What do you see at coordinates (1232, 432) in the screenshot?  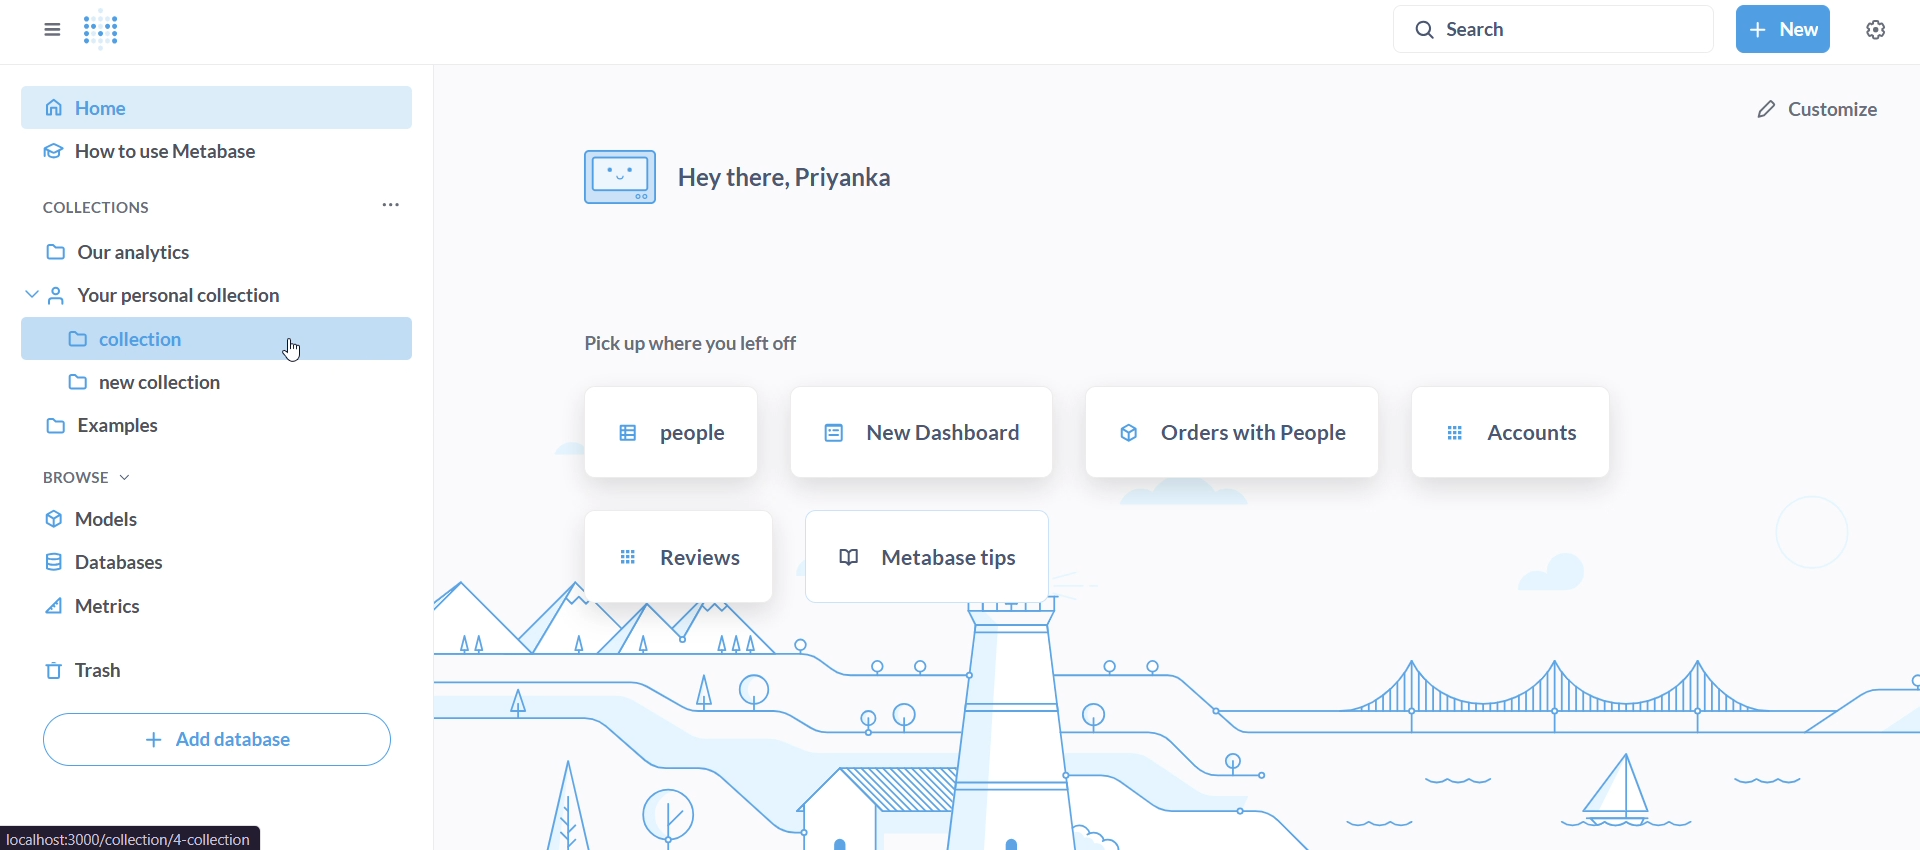 I see `orders with people` at bounding box center [1232, 432].